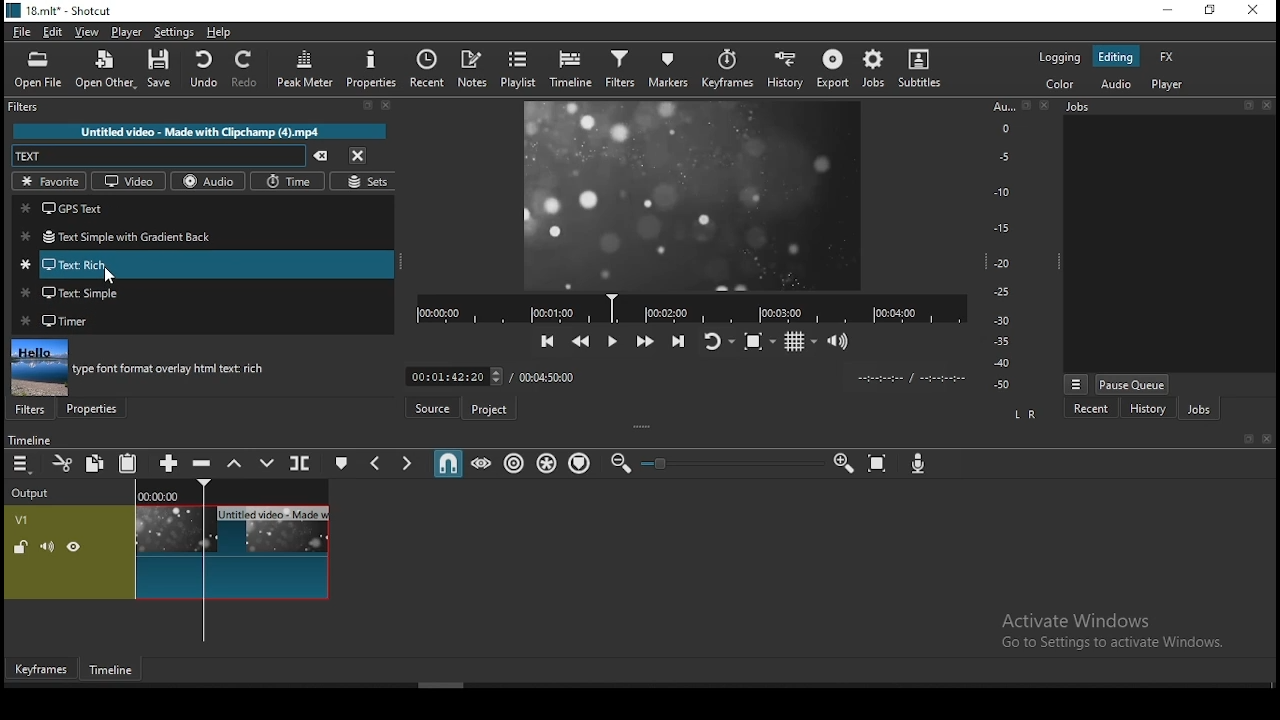 The height and width of the screenshot is (720, 1280). I want to click on snap, so click(447, 461).